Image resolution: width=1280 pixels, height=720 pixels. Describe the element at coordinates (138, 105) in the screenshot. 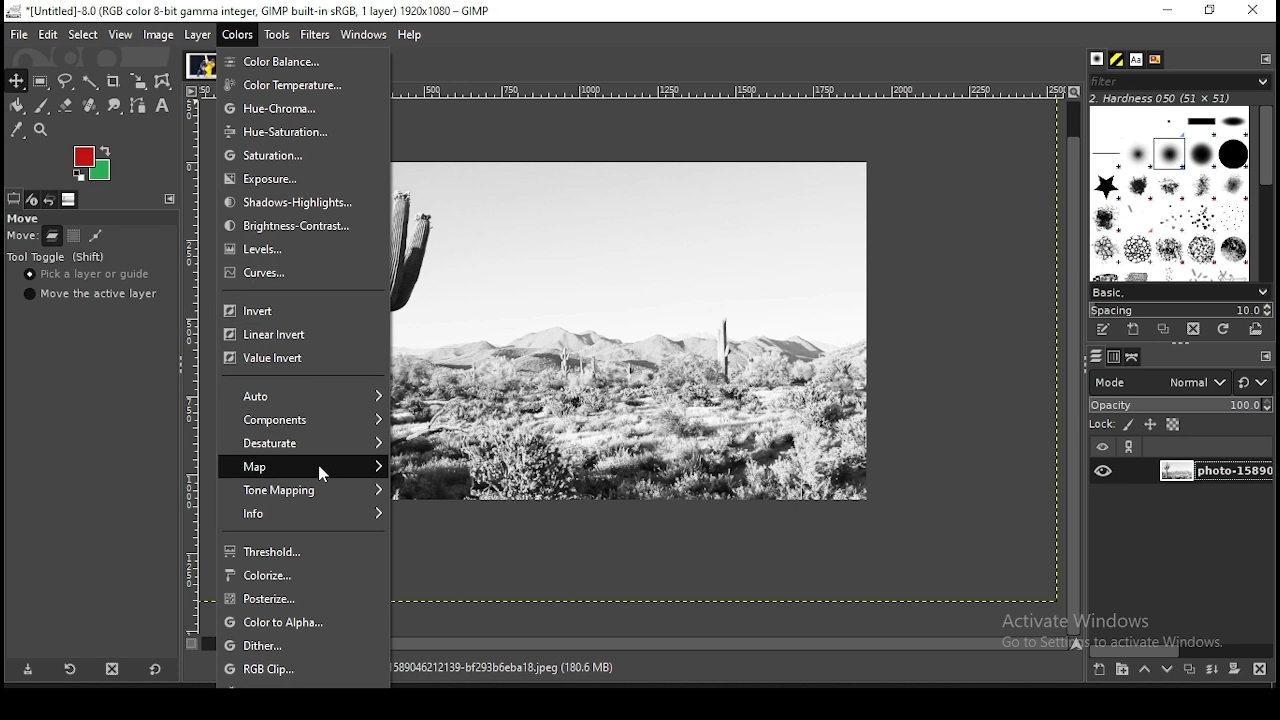

I see `paths tool` at that location.